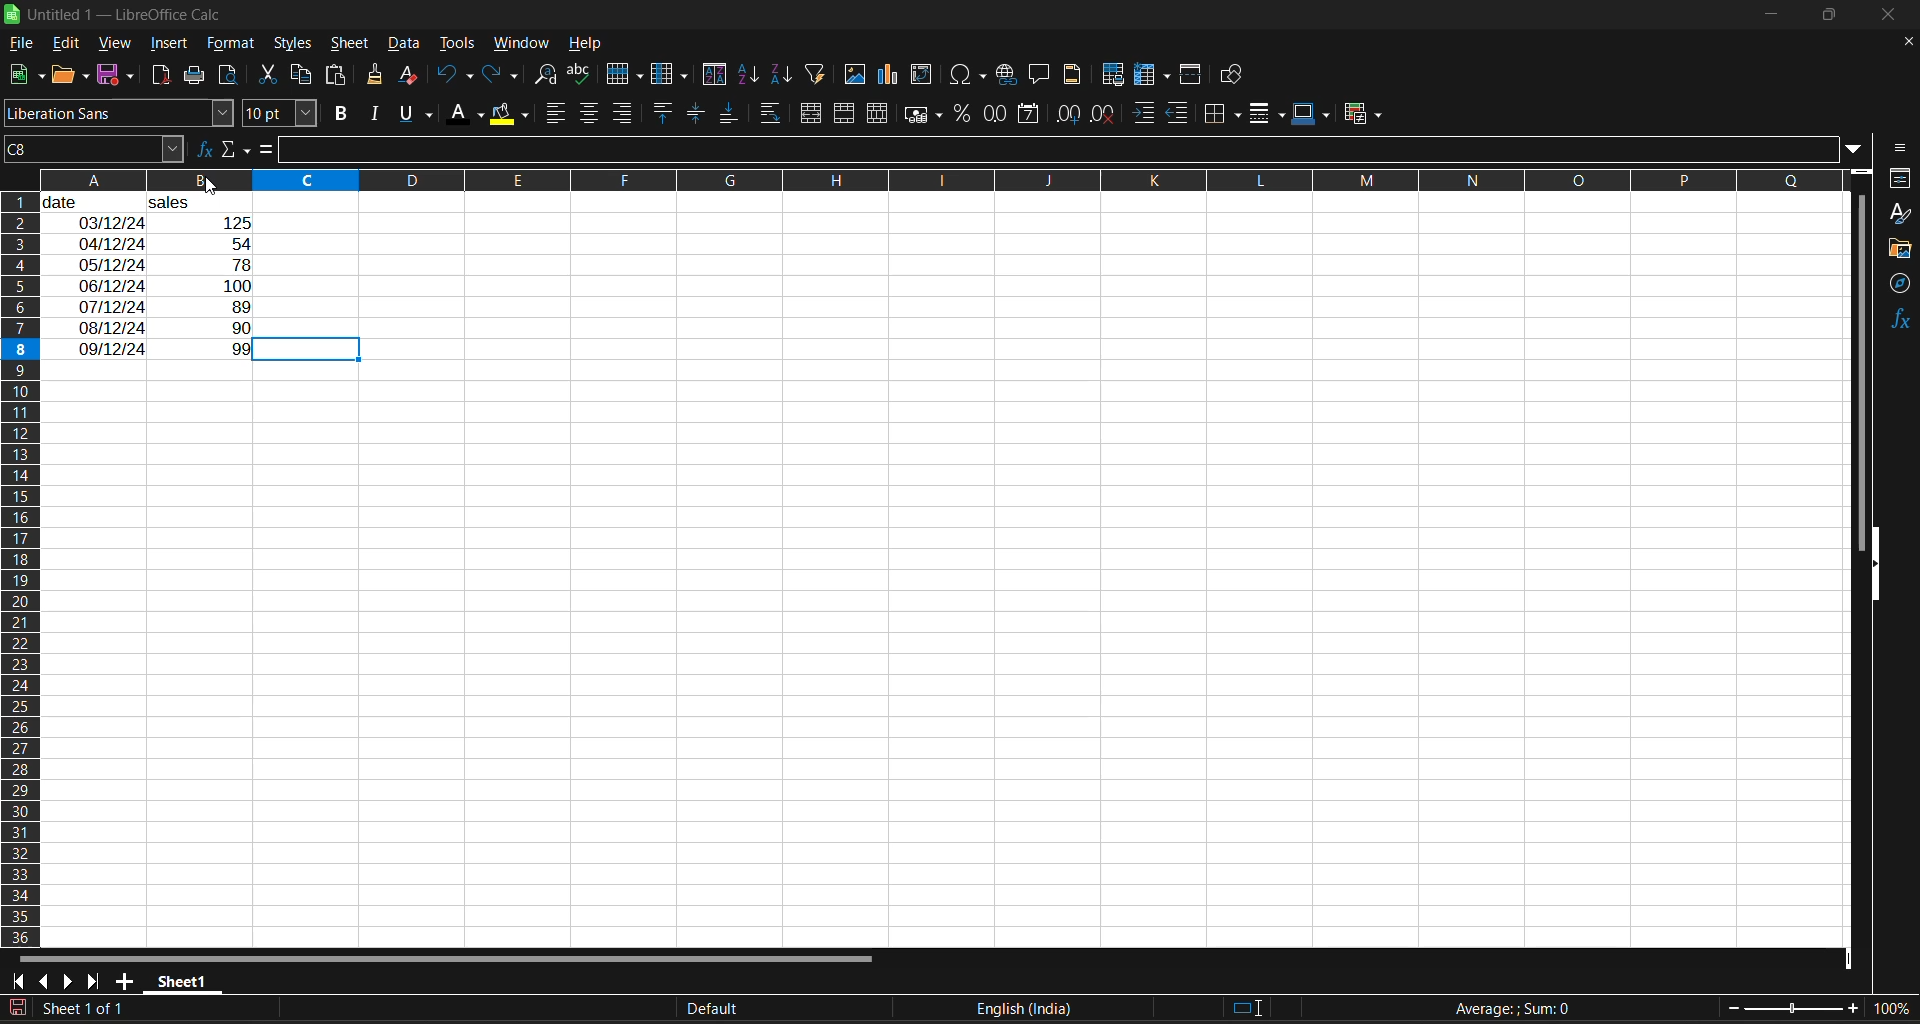 The height and width of the screenshot is (1024, 1920). Describe the element at coordinates (271, 151) in the screenshot. I see `formula` at that location.